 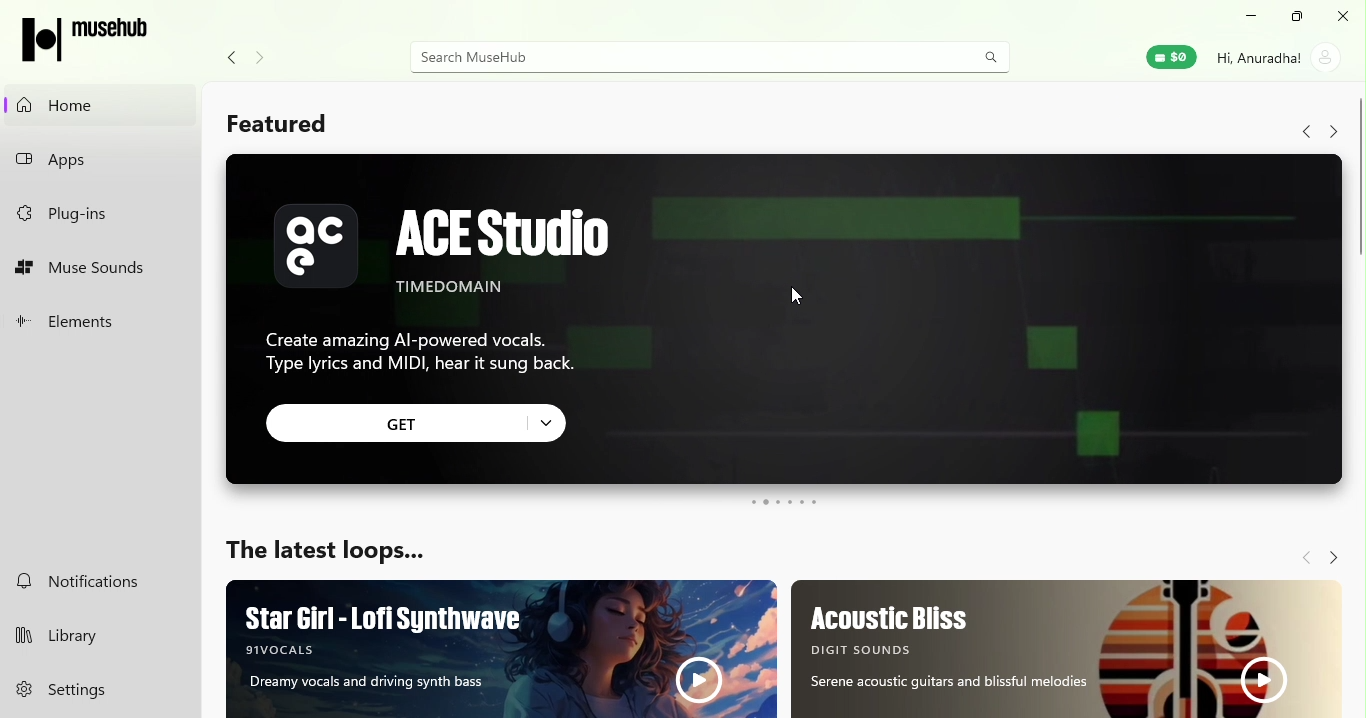 What do you see at coordinates (1281, 63) in the screenshot?
I see `account` at bounding box center [1281, 63].